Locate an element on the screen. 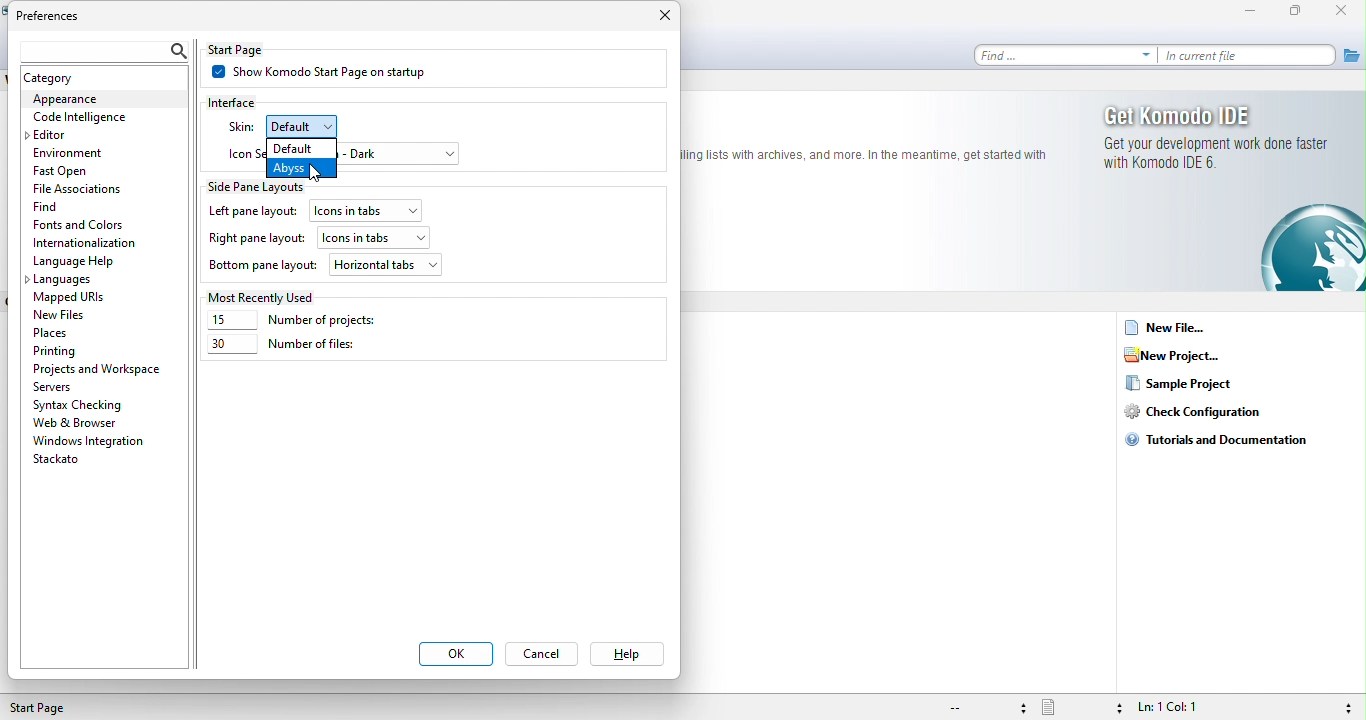  syntax checking is located at coordinates (1345, 706).